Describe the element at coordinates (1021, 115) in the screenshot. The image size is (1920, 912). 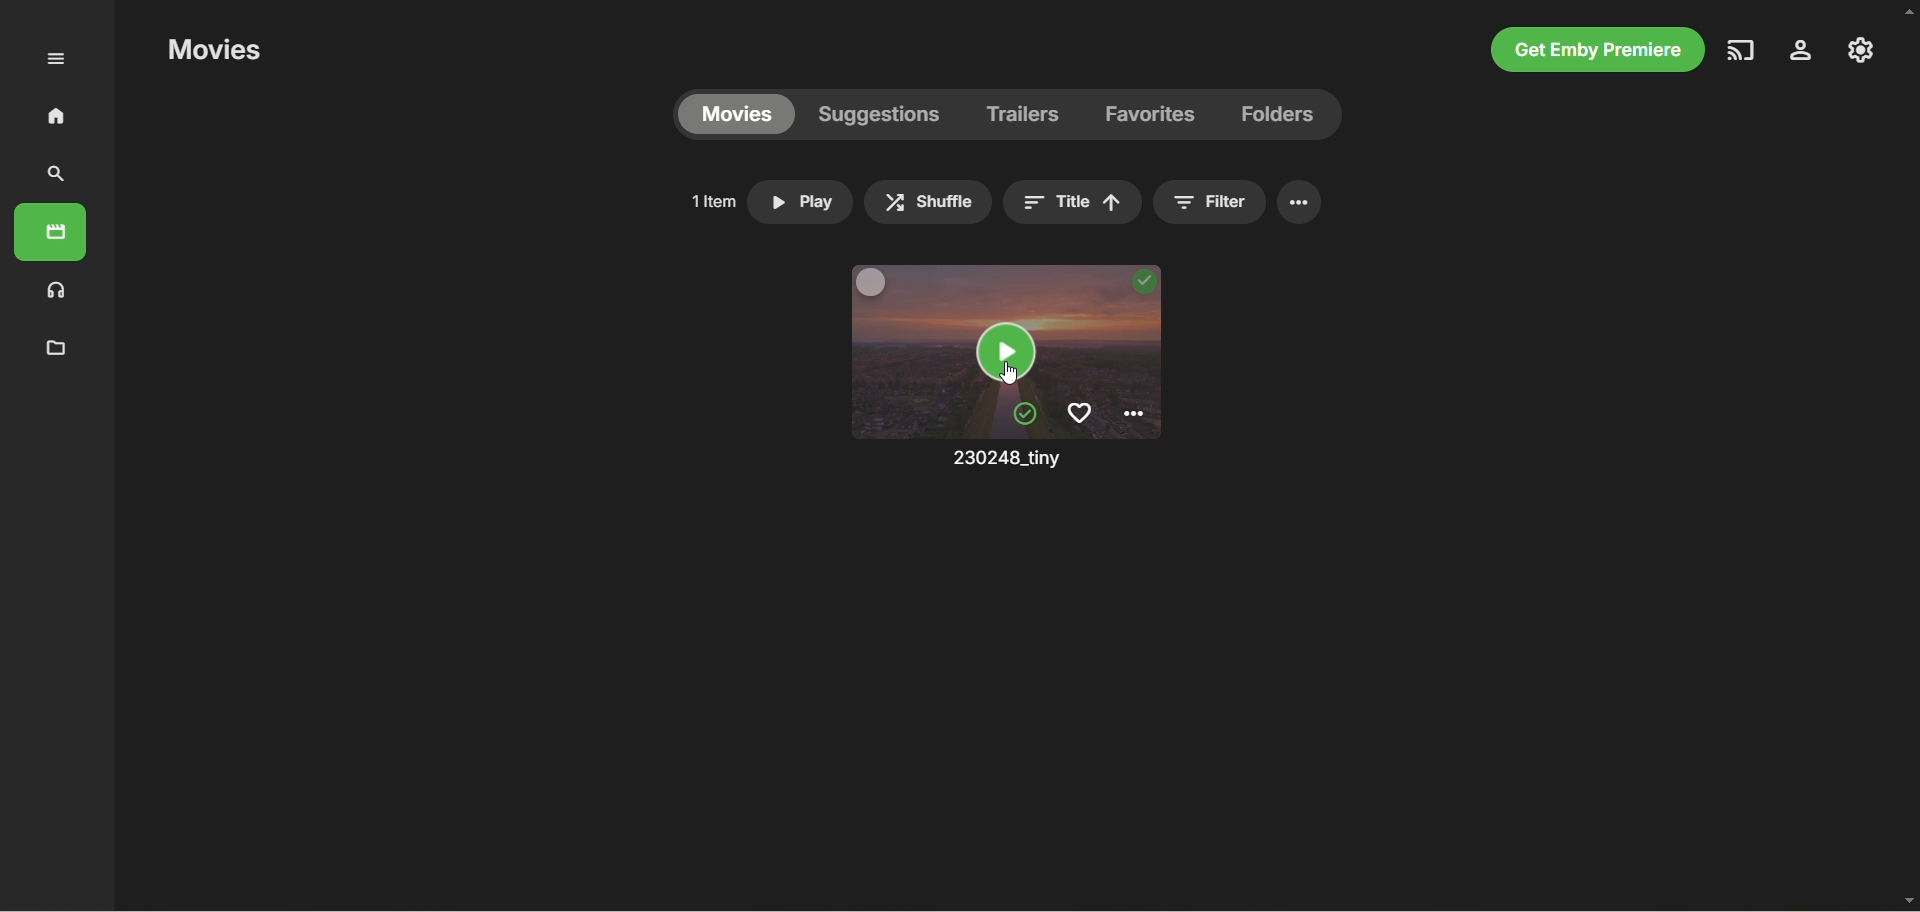
I see `trailers` at that location.